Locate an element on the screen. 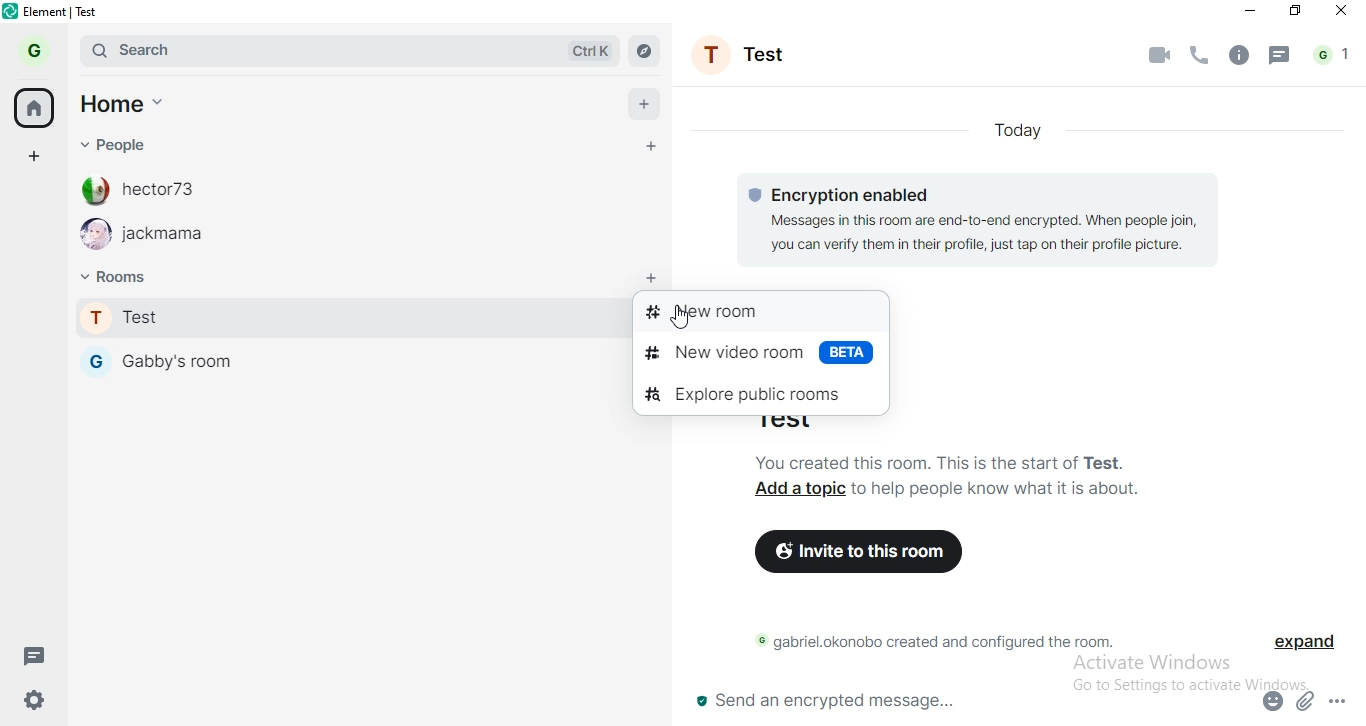 Image resolution: width=1366 pixels, height=726 pixels. people is located at coordinates (128, 142).